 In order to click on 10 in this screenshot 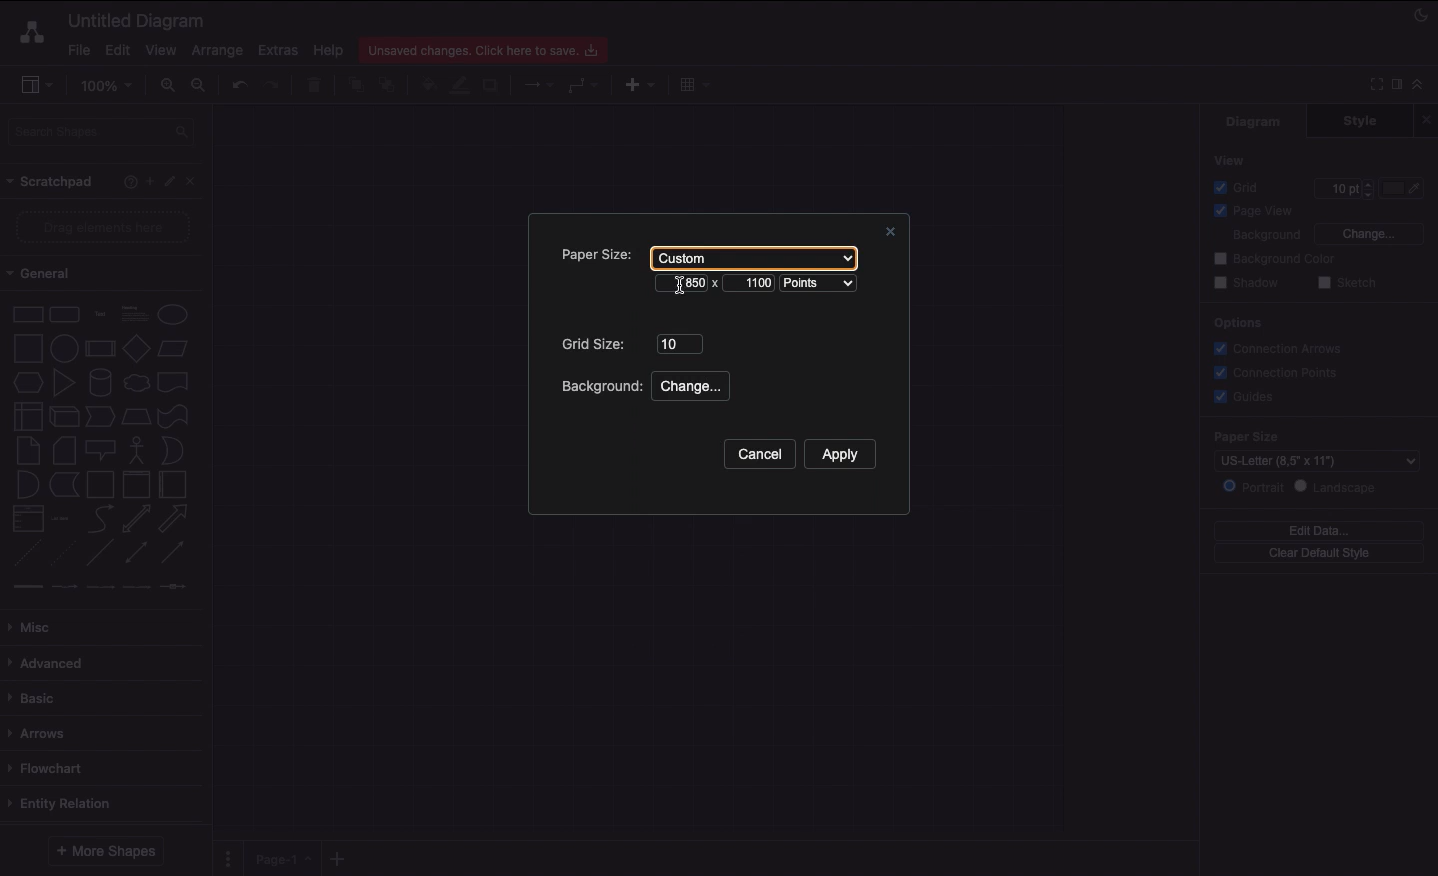, I will do `click(679, 344)`.